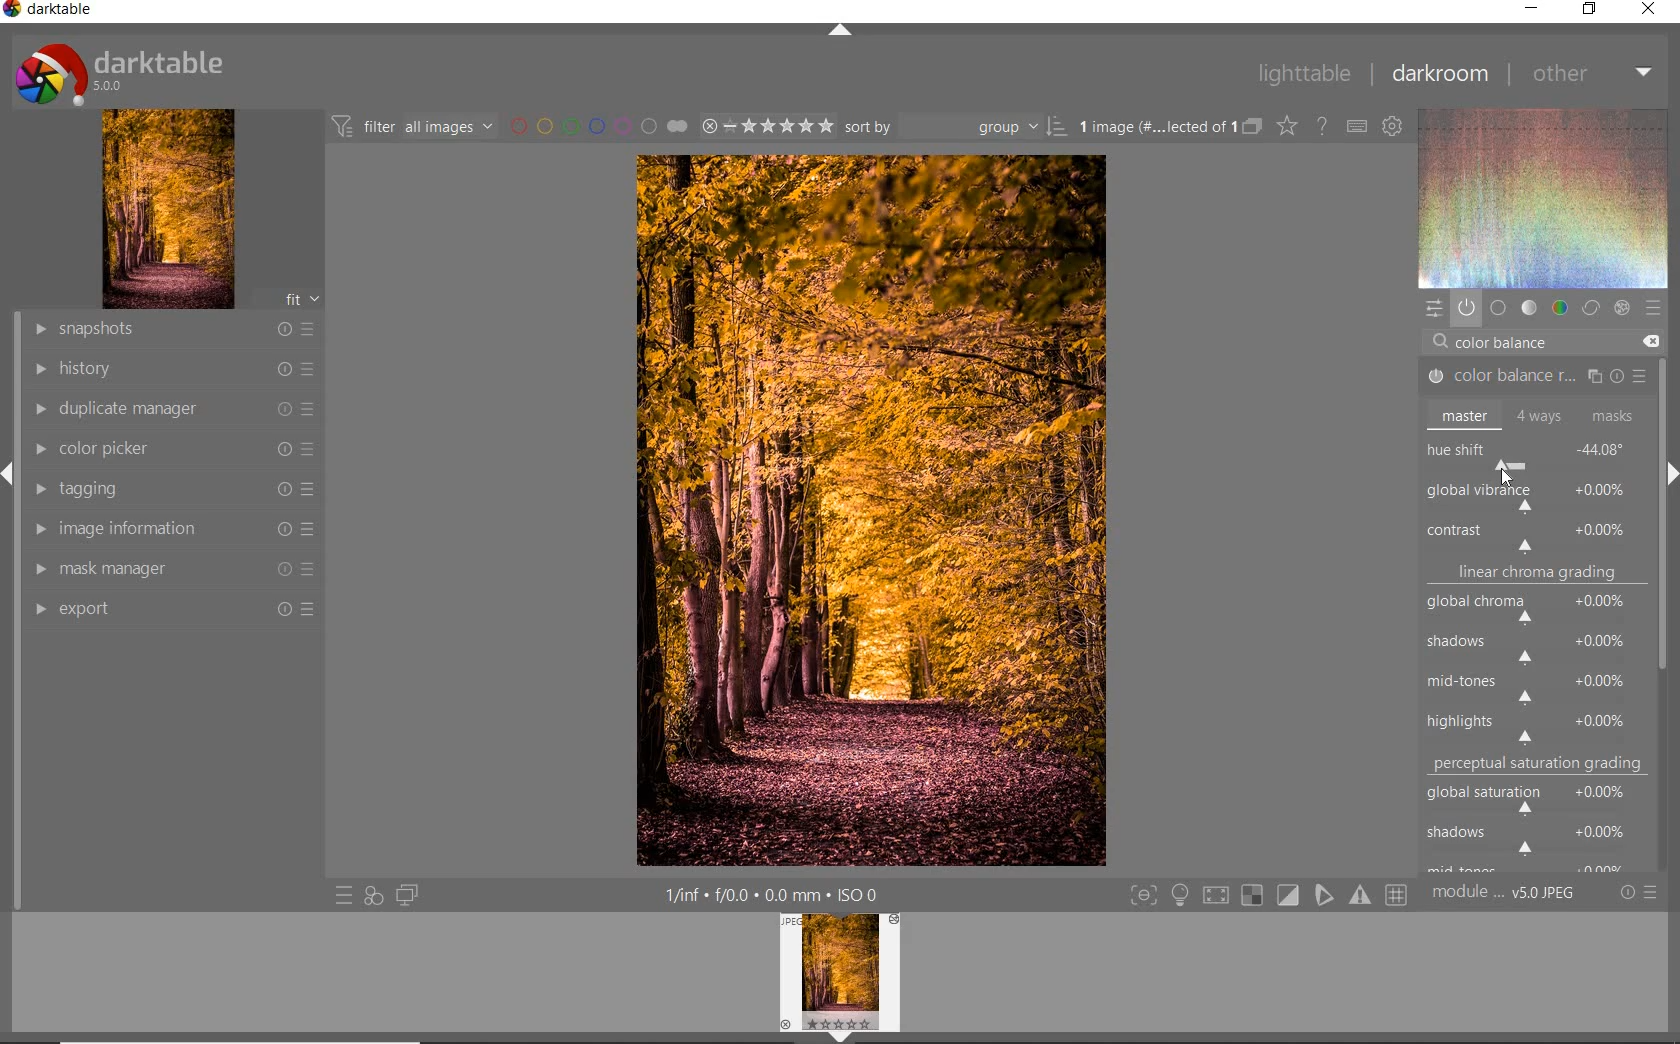  Describe the element at coordinates (1594, 75) in the screenshot. I see `other` at that location.